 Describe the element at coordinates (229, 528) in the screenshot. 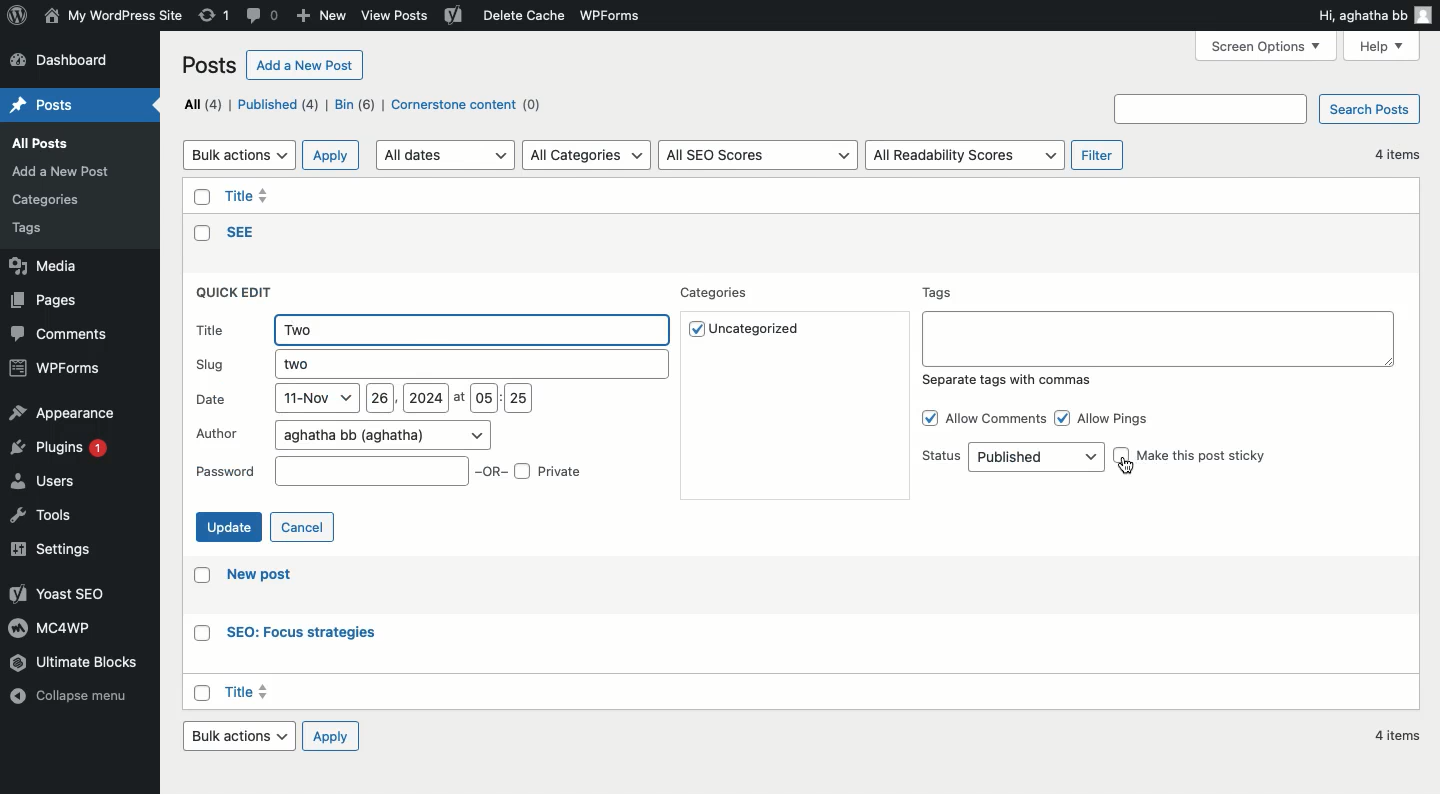

I see `Update` at that location.